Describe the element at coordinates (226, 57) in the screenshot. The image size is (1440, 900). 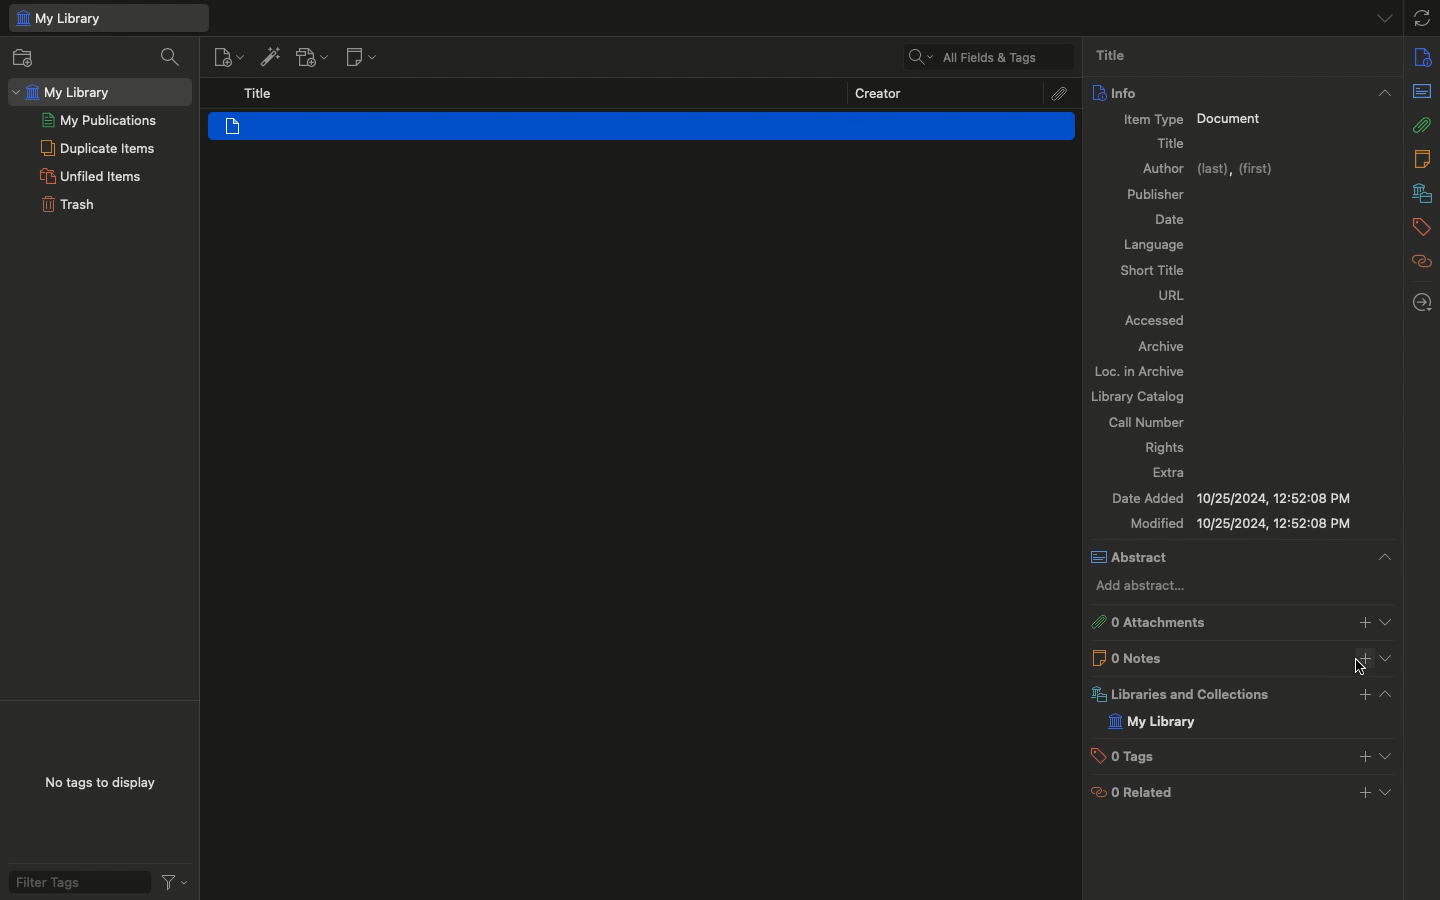
I see `New item` at that location.